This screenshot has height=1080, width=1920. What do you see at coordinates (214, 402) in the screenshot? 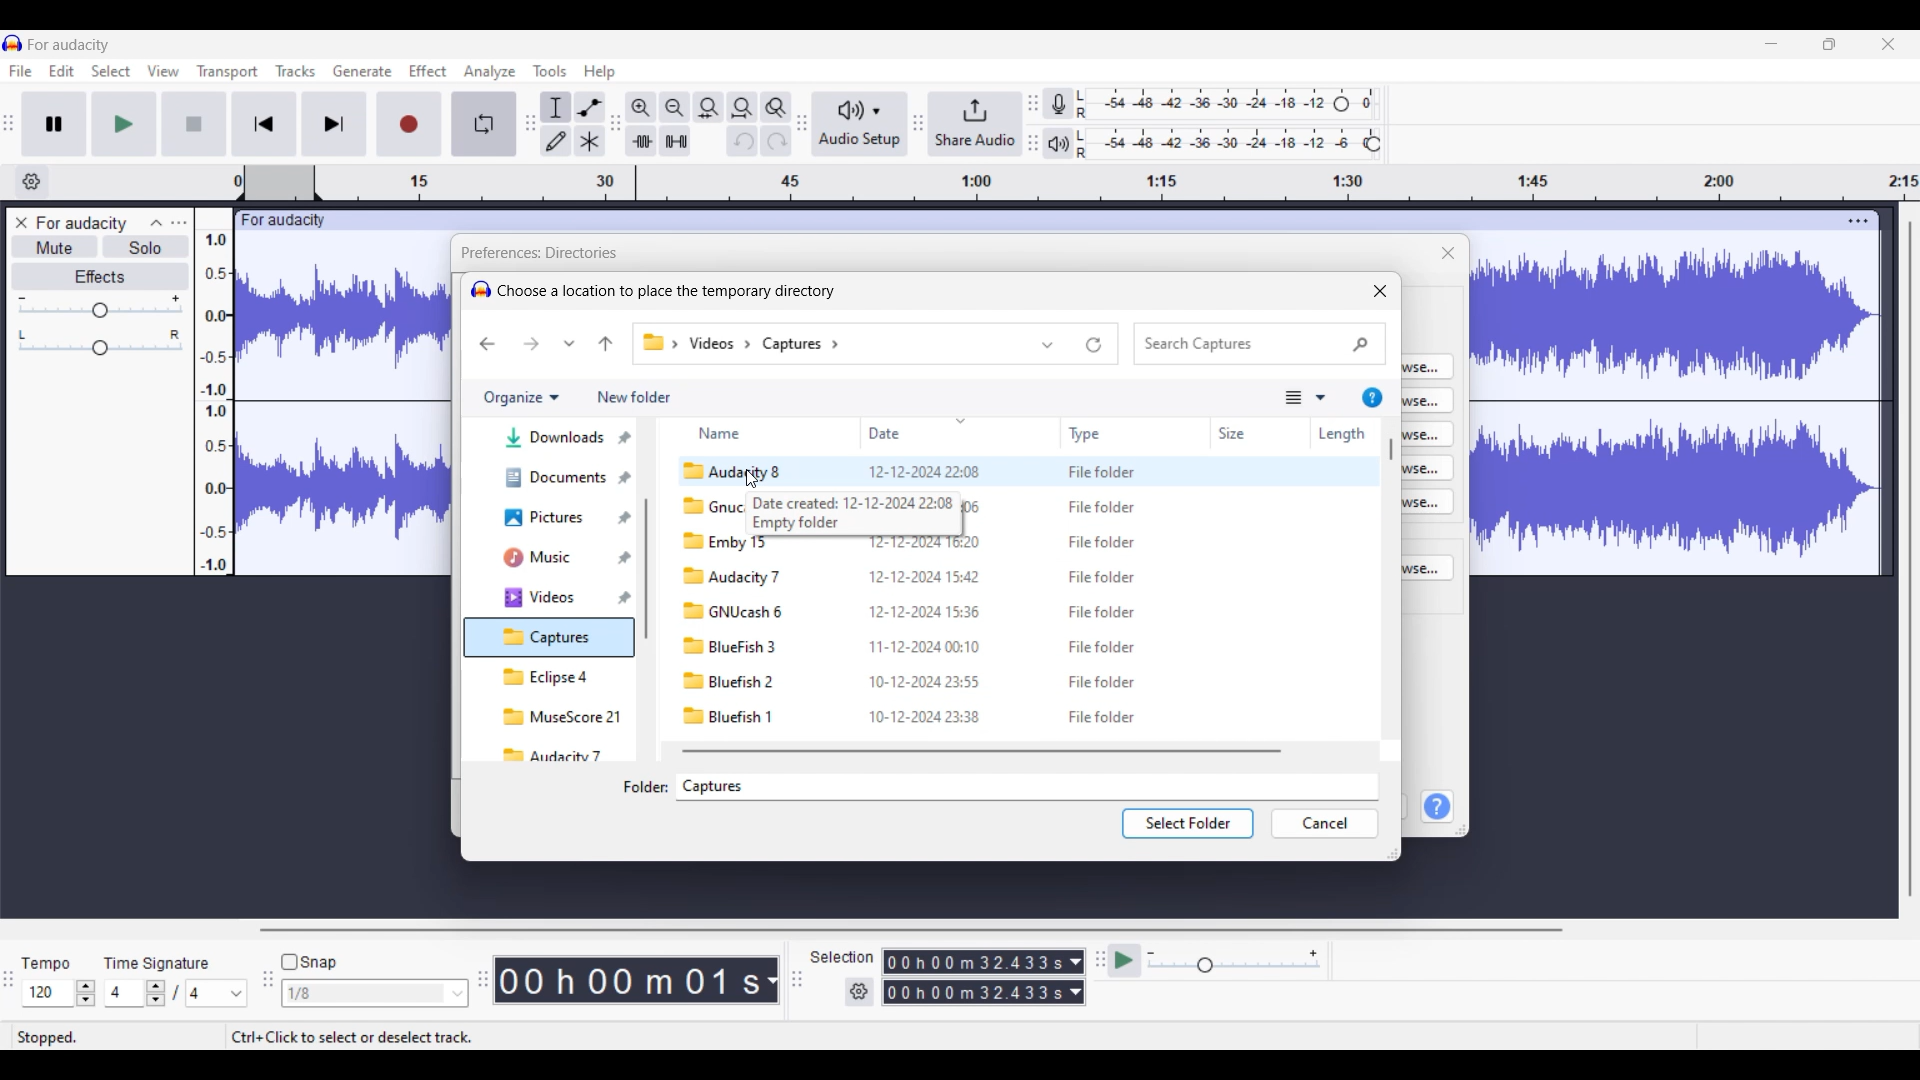
I see `Scale to measure track intensity` at bounding box center [214, 402].